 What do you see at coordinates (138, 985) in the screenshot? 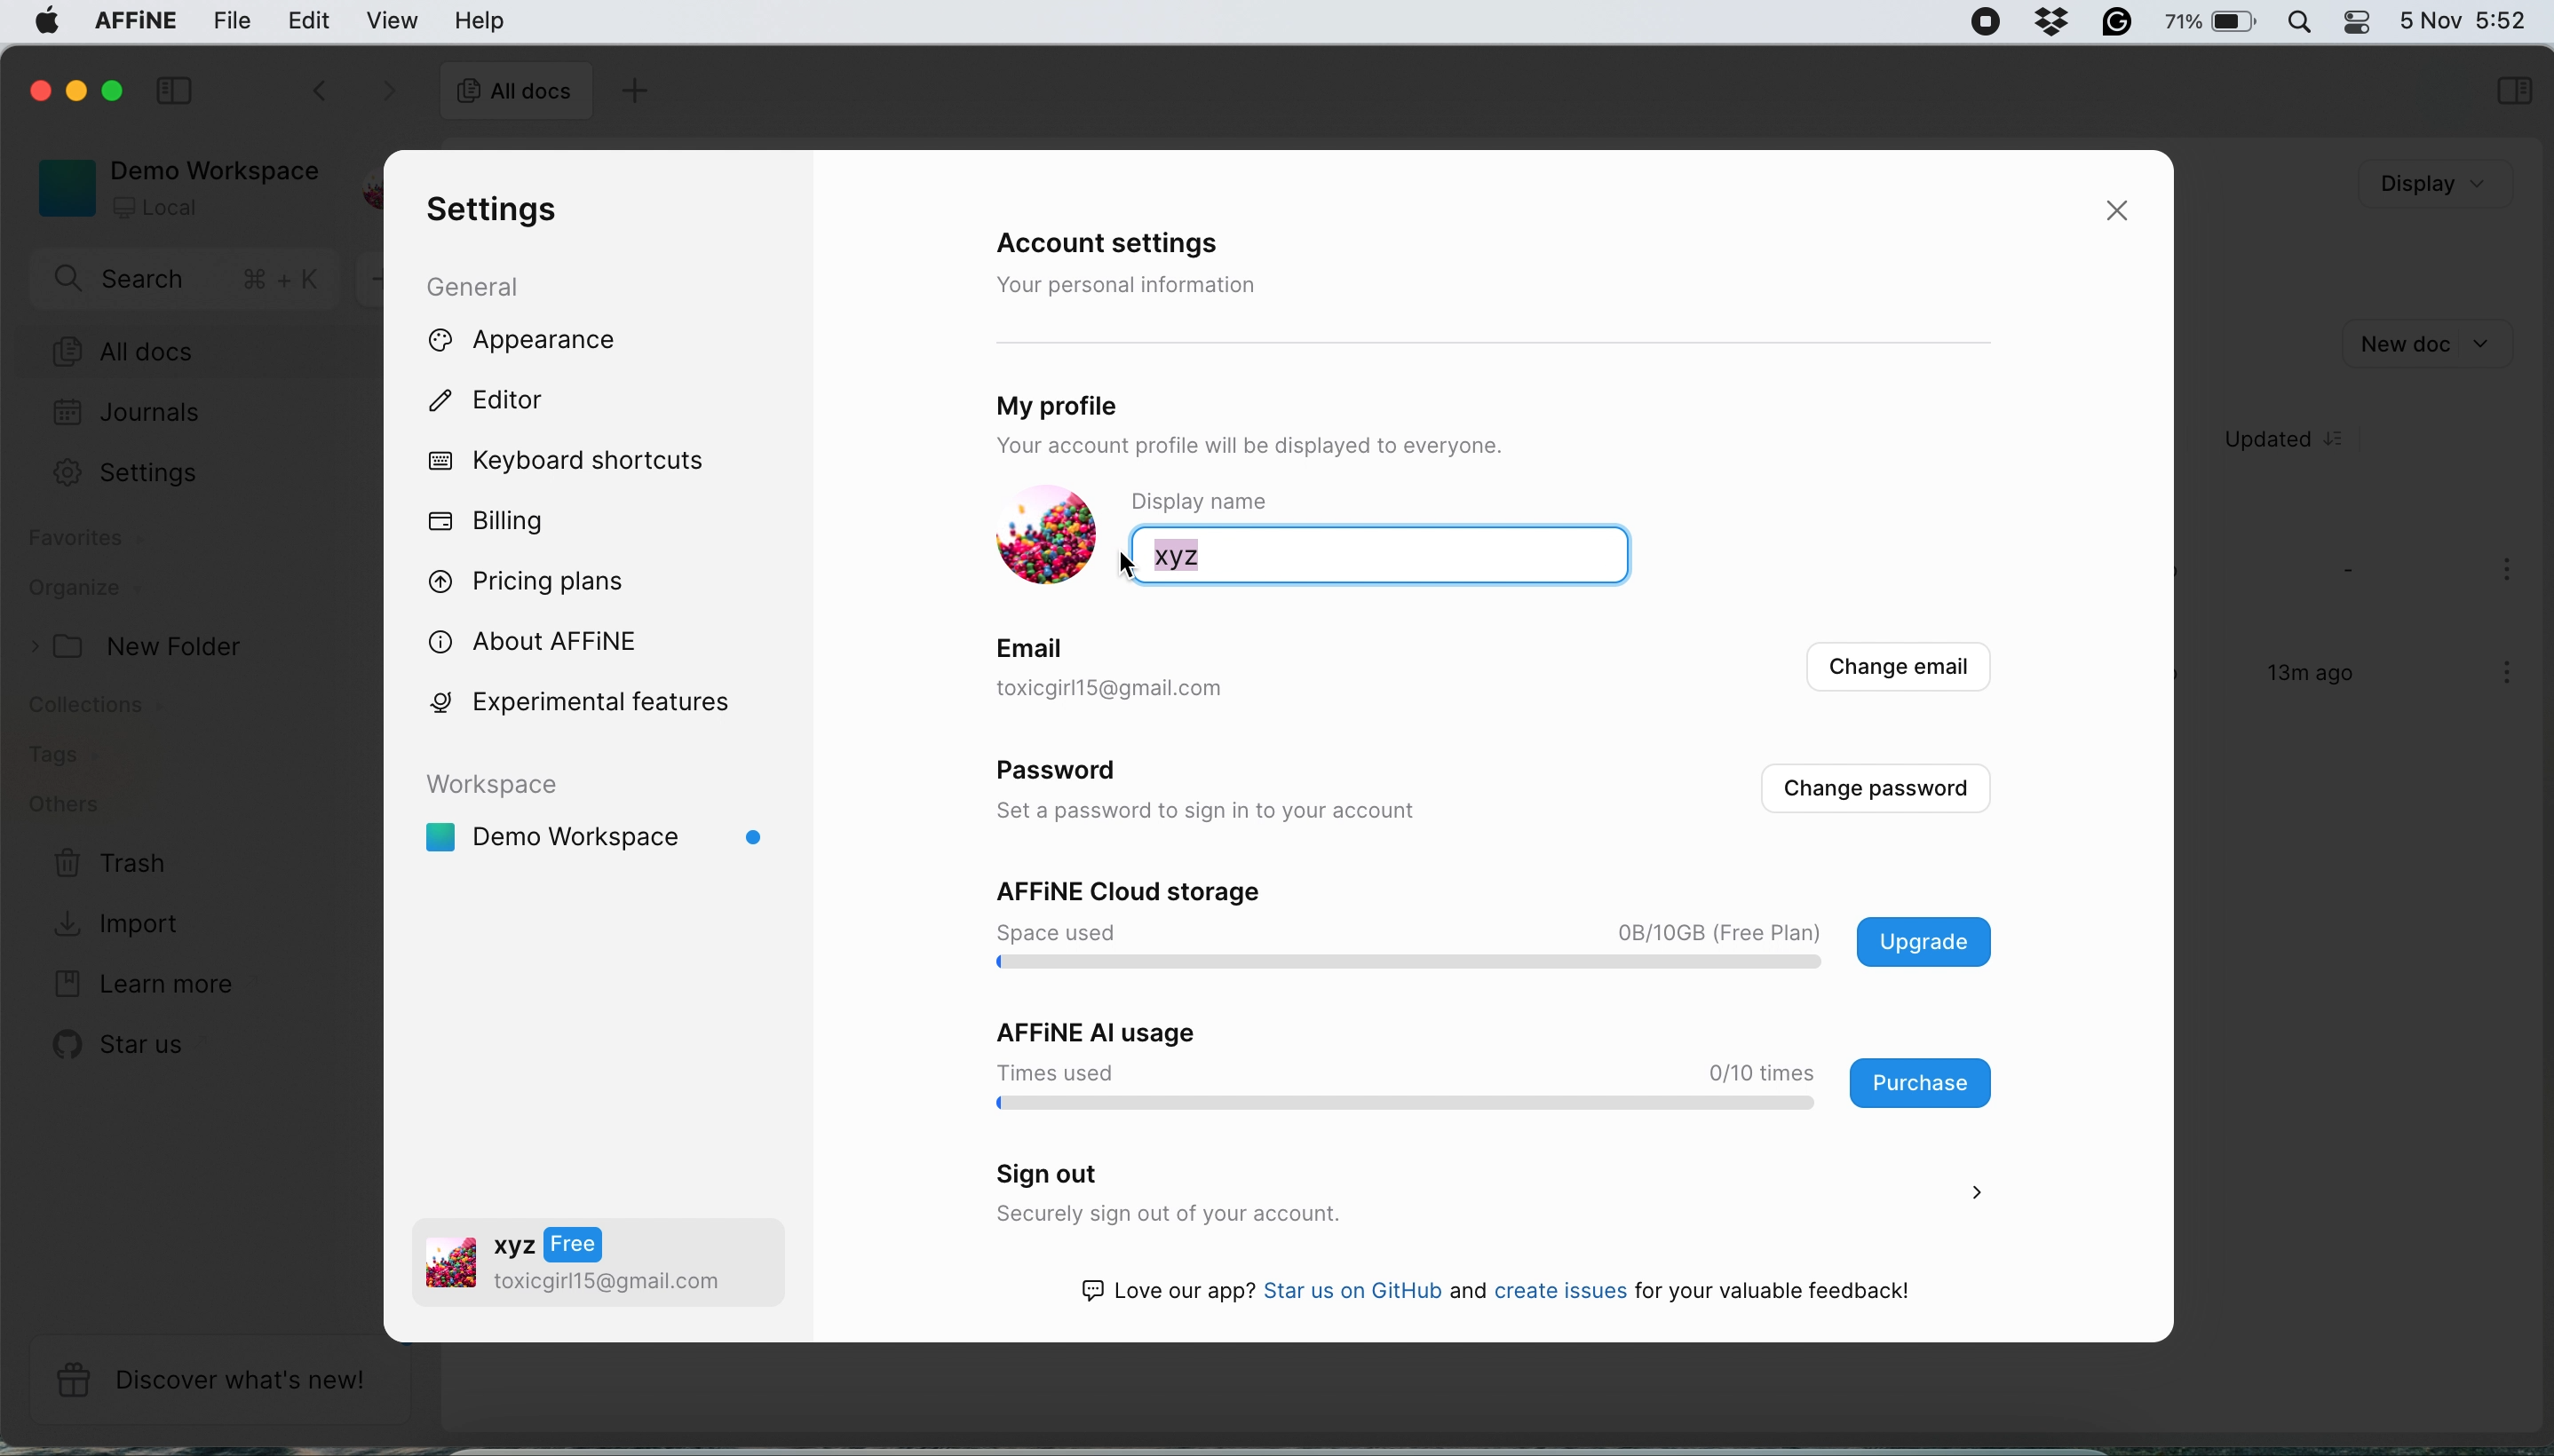
I see `learn more` at bounding box center [138, 985].